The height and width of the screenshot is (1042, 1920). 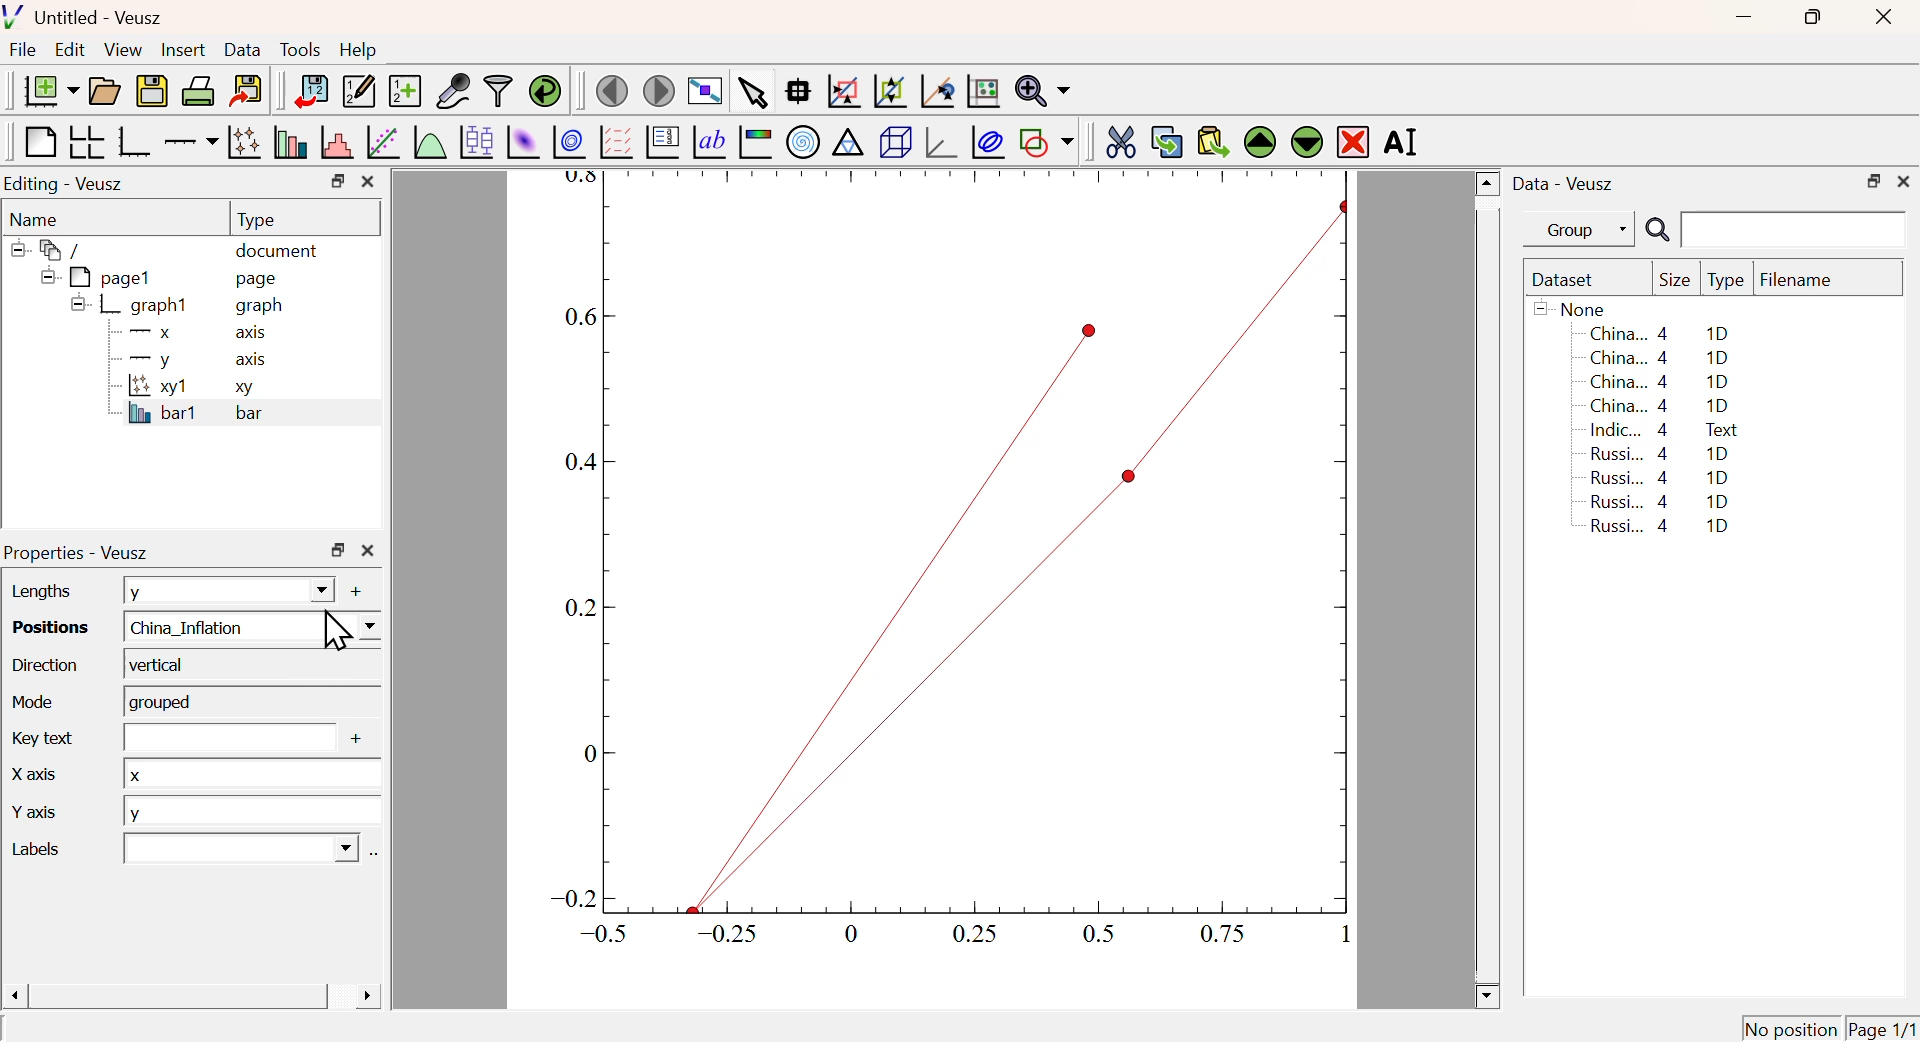 What do you see at coordinates (88, 19) in the screenshot?
I see `Untitled - Veusz` at bounding box center [88, 19].